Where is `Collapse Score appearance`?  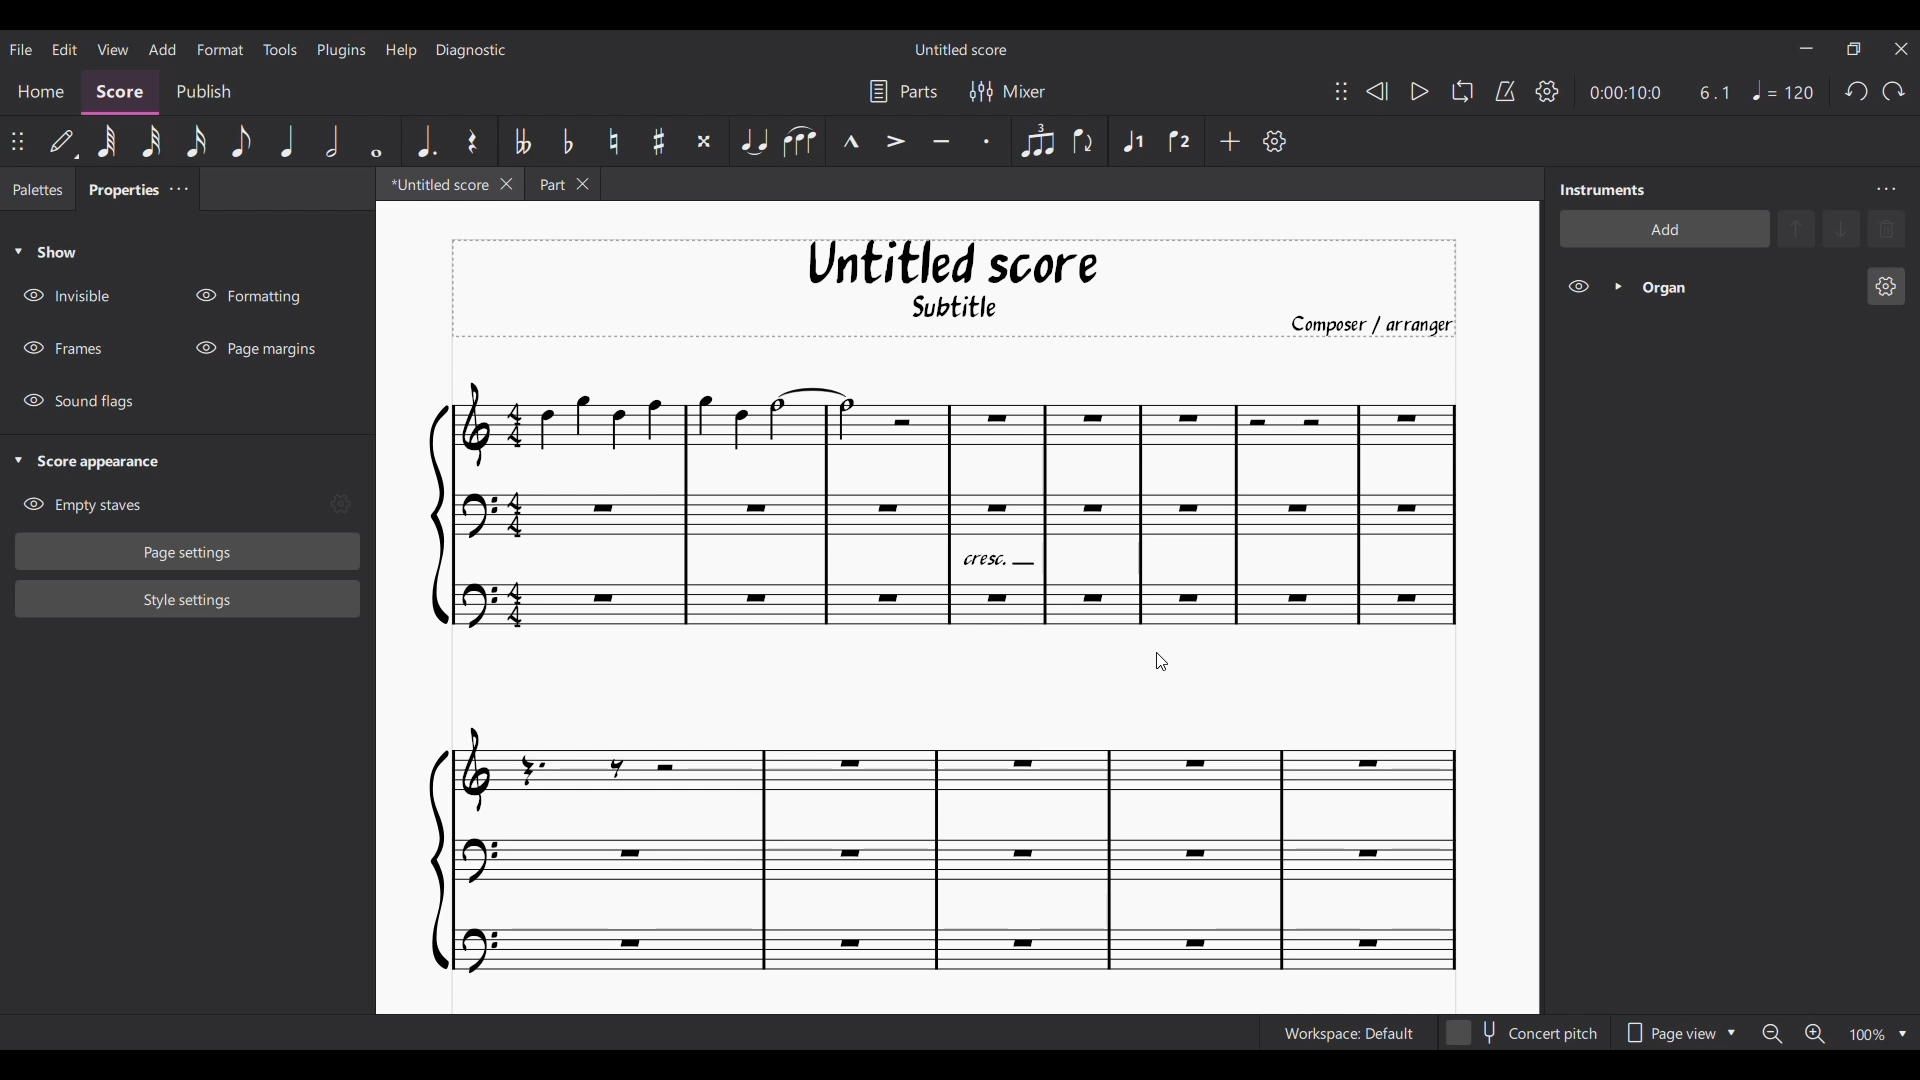 Collapse Score appearance is located at coordinates (88, 463).